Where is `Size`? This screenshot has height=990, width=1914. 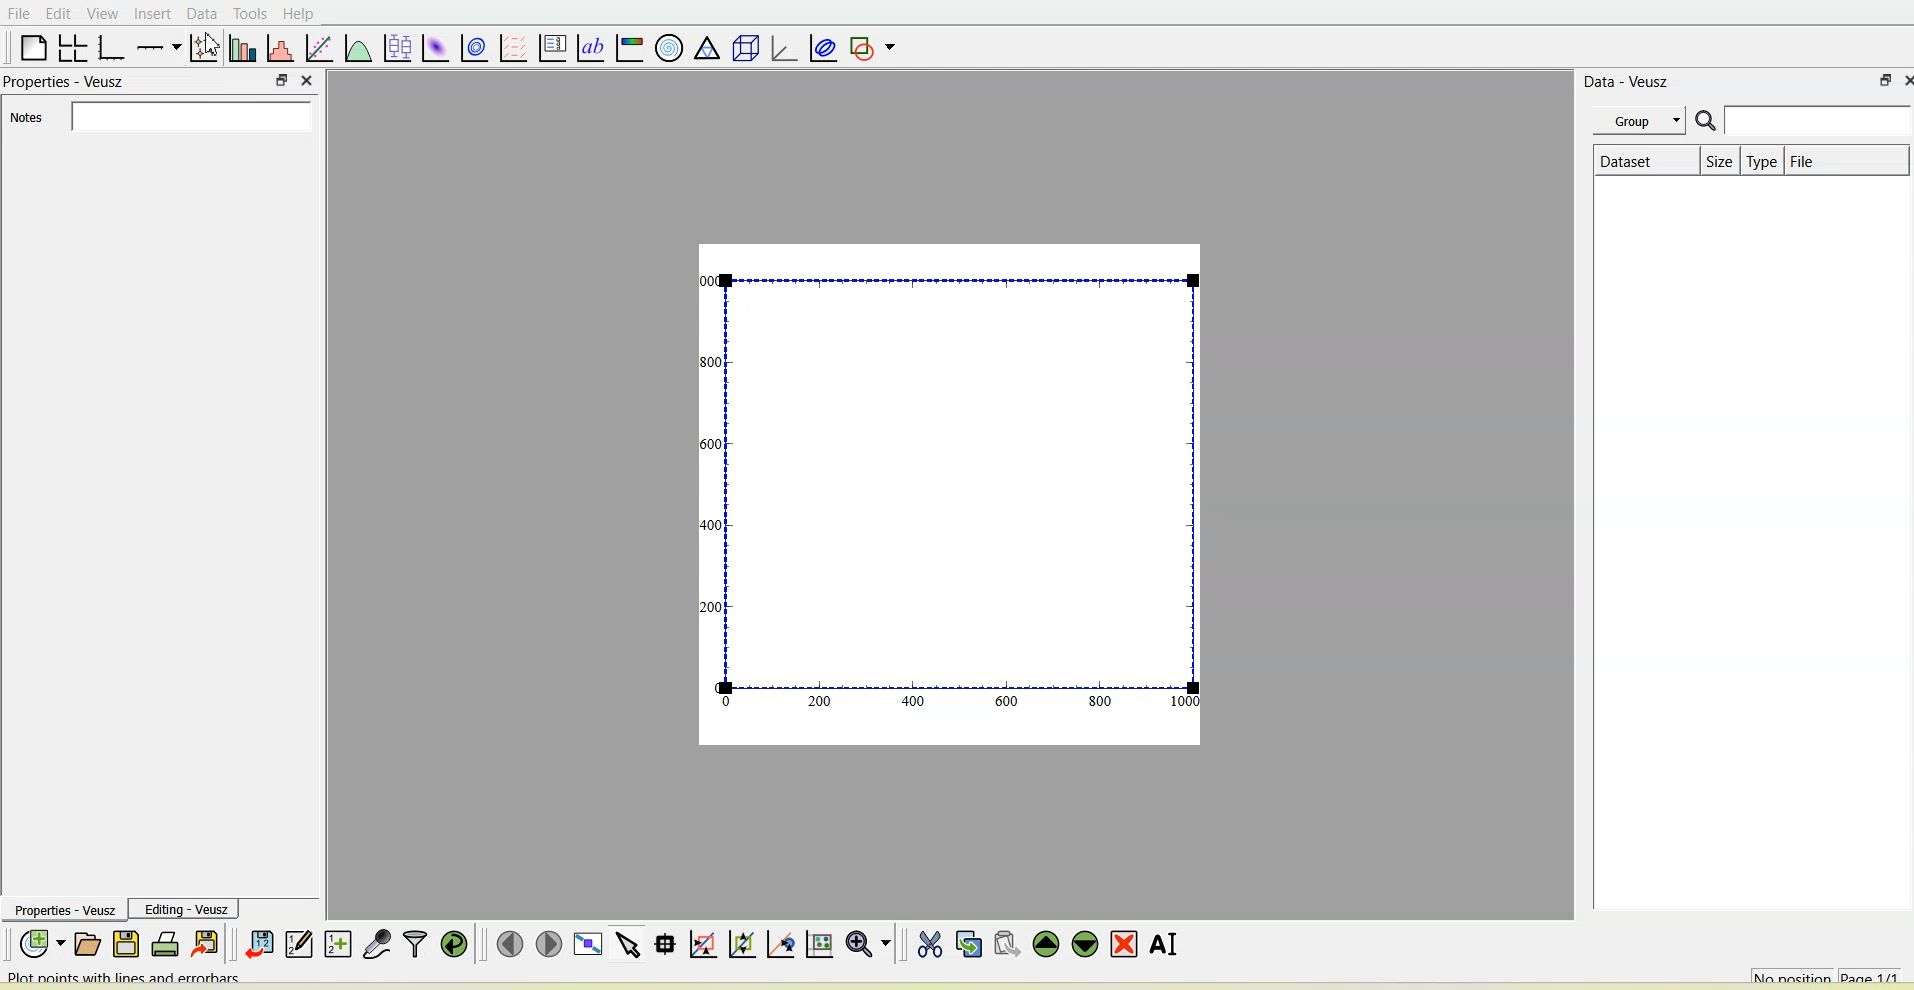
Size is located at coordinates (1720, 160).